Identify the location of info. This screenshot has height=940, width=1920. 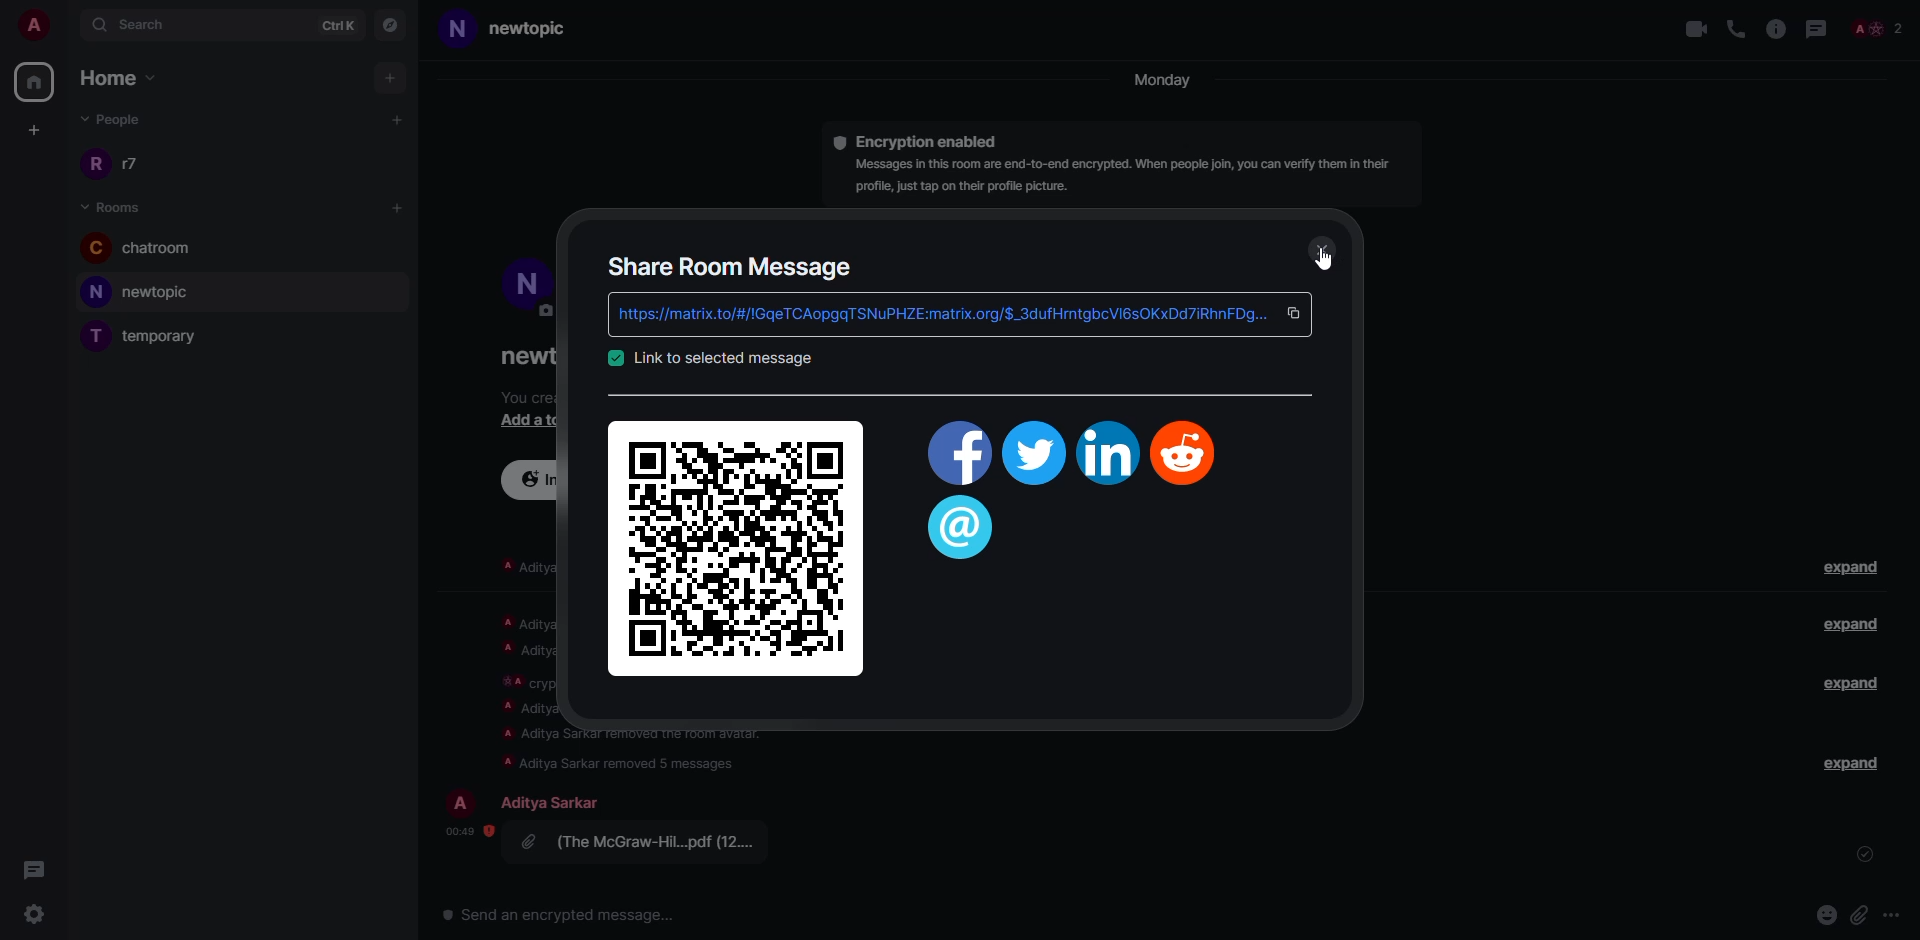
(1776, 28).